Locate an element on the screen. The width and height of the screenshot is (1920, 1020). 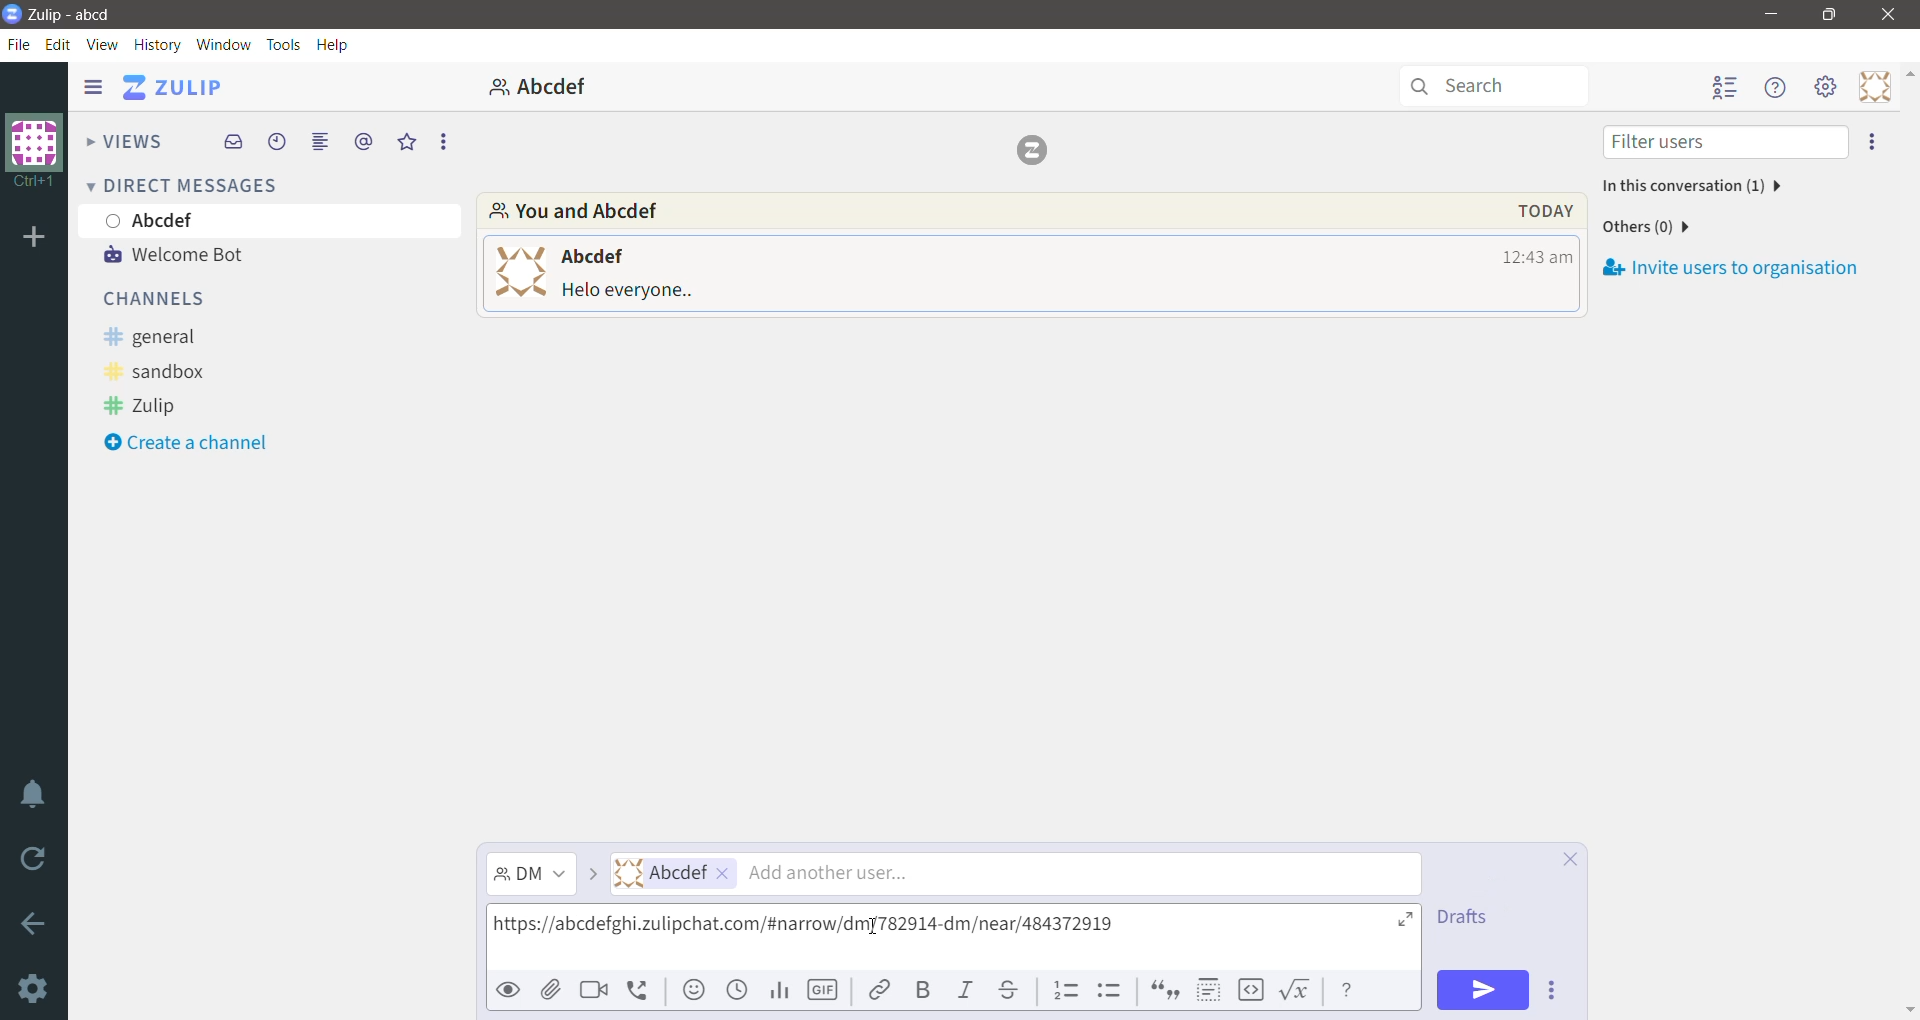
Invite users to organization is located at coordinates (1730, 267).